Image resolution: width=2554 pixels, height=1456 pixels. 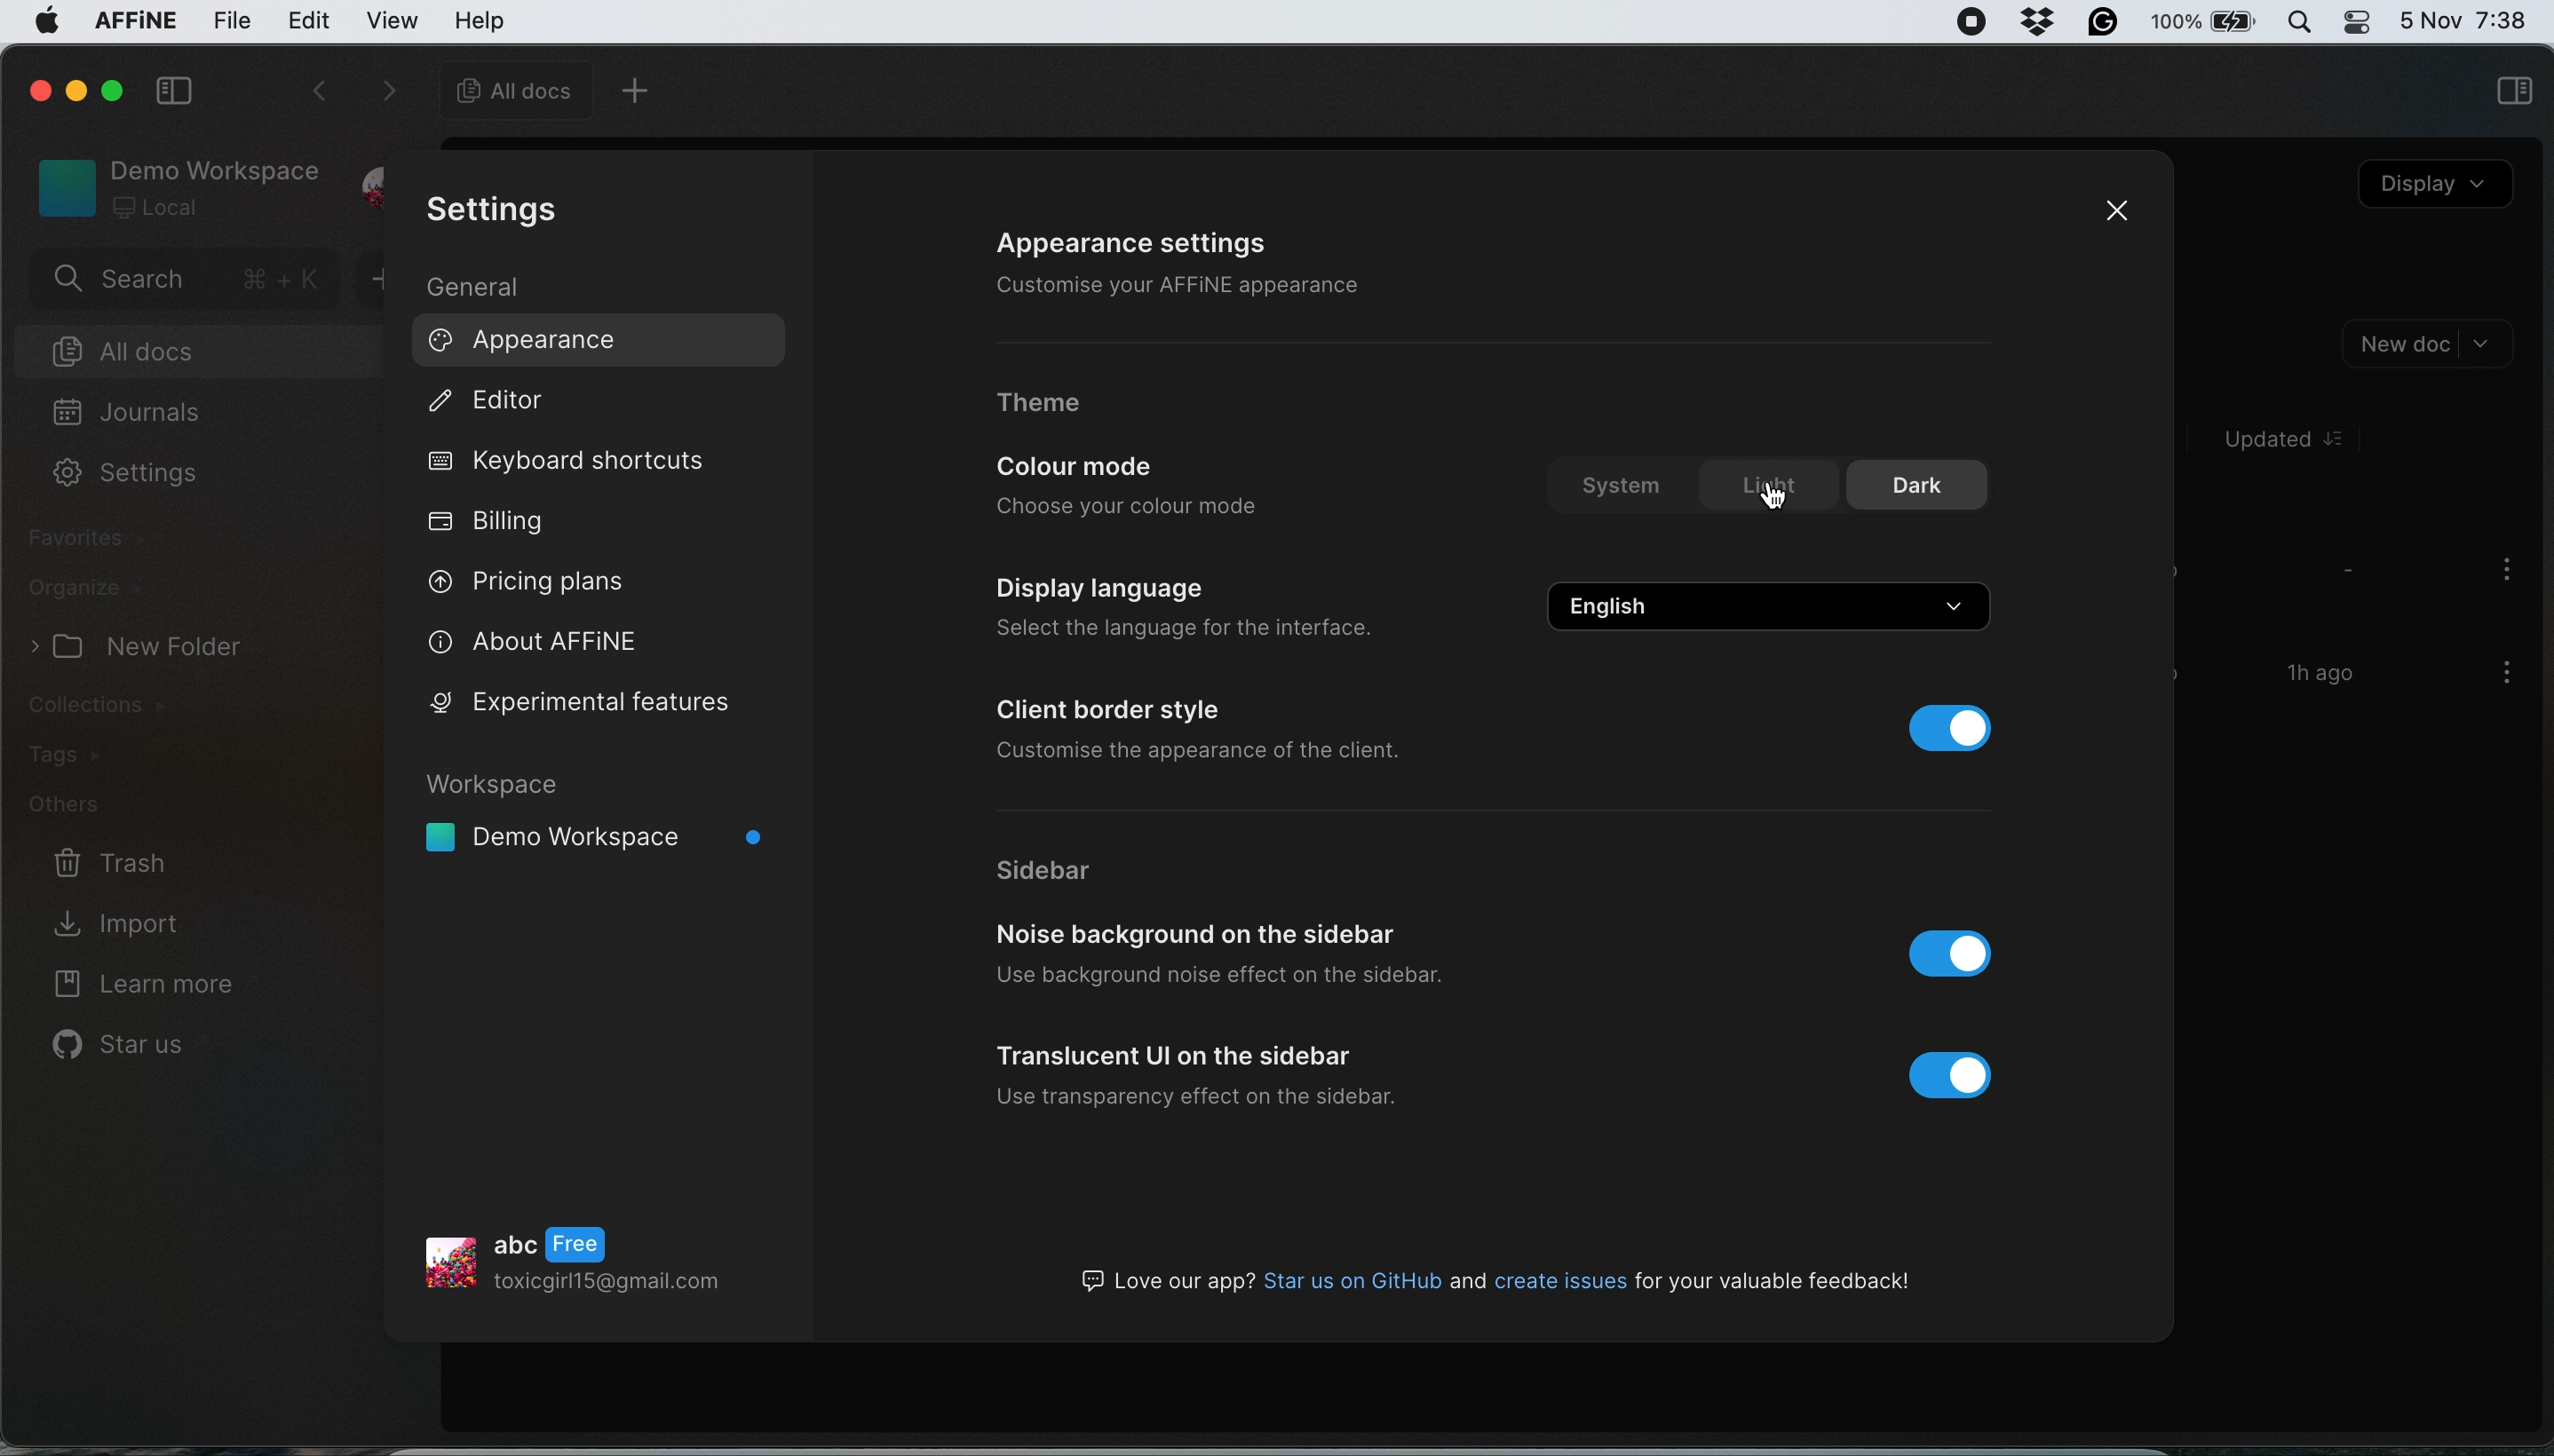 I want to click on spotlight search, so click(x=2301, y=21).